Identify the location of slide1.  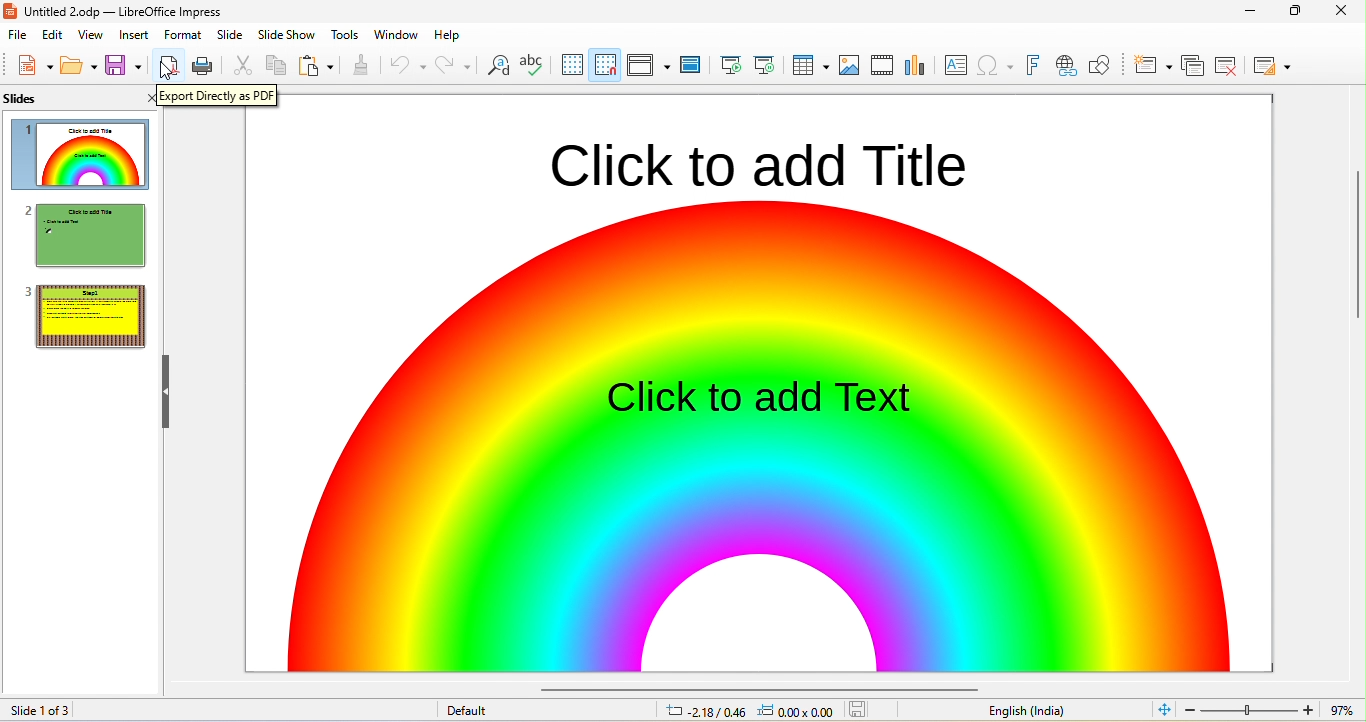
(80, 156).